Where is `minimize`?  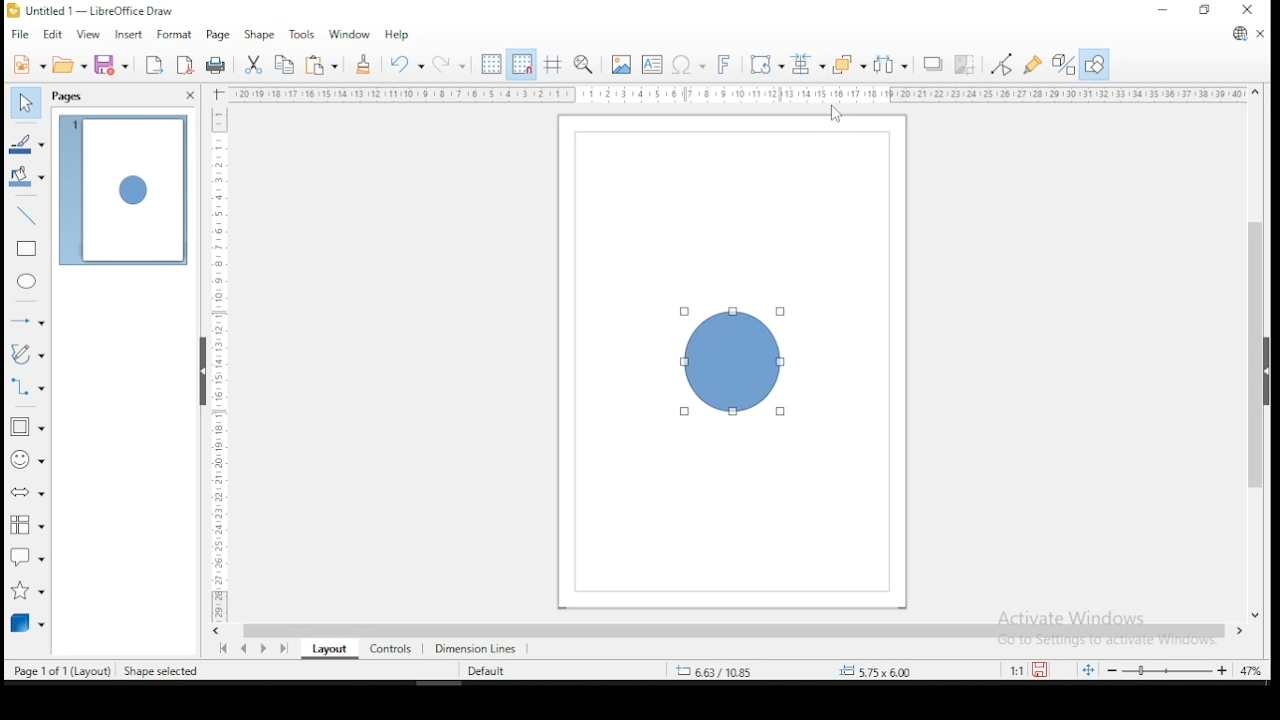 minimize is located at coordinates (1165, 9).